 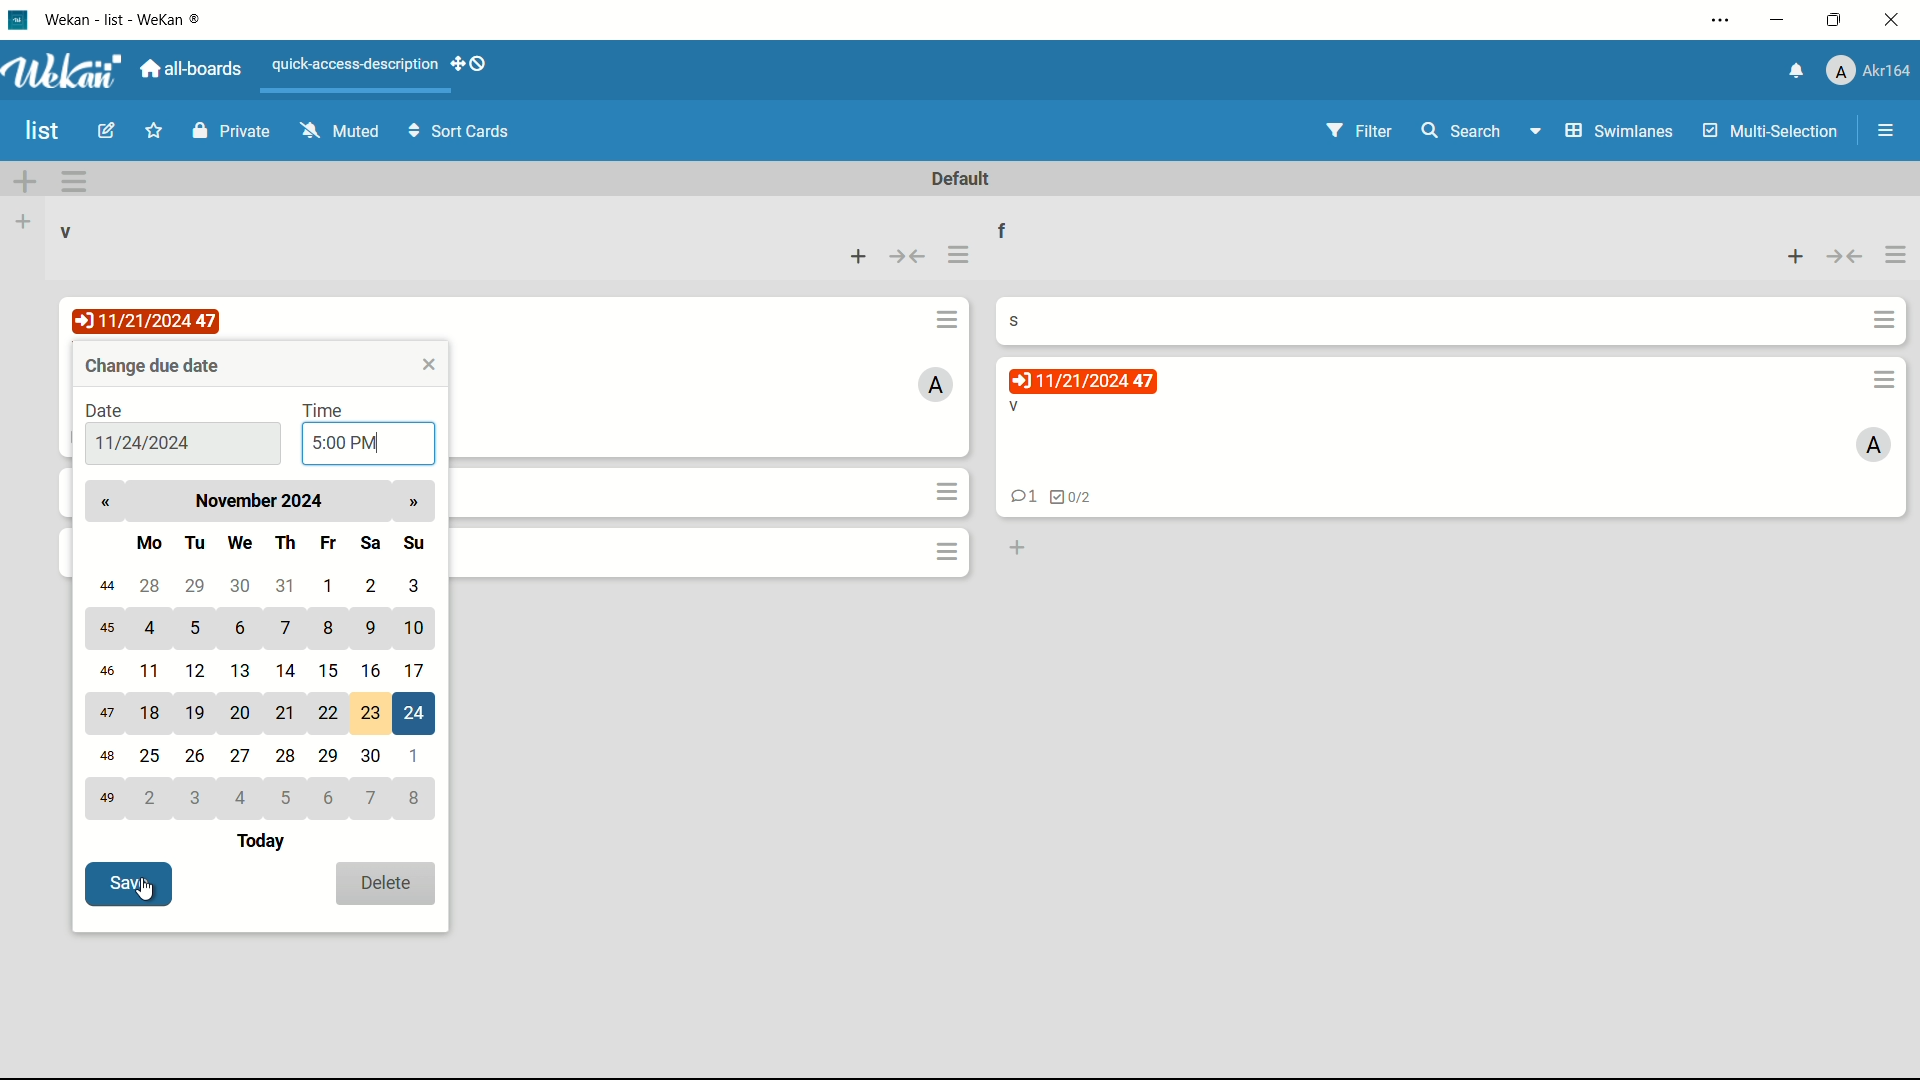 I want to click on search, so click(x=1463, y=133).